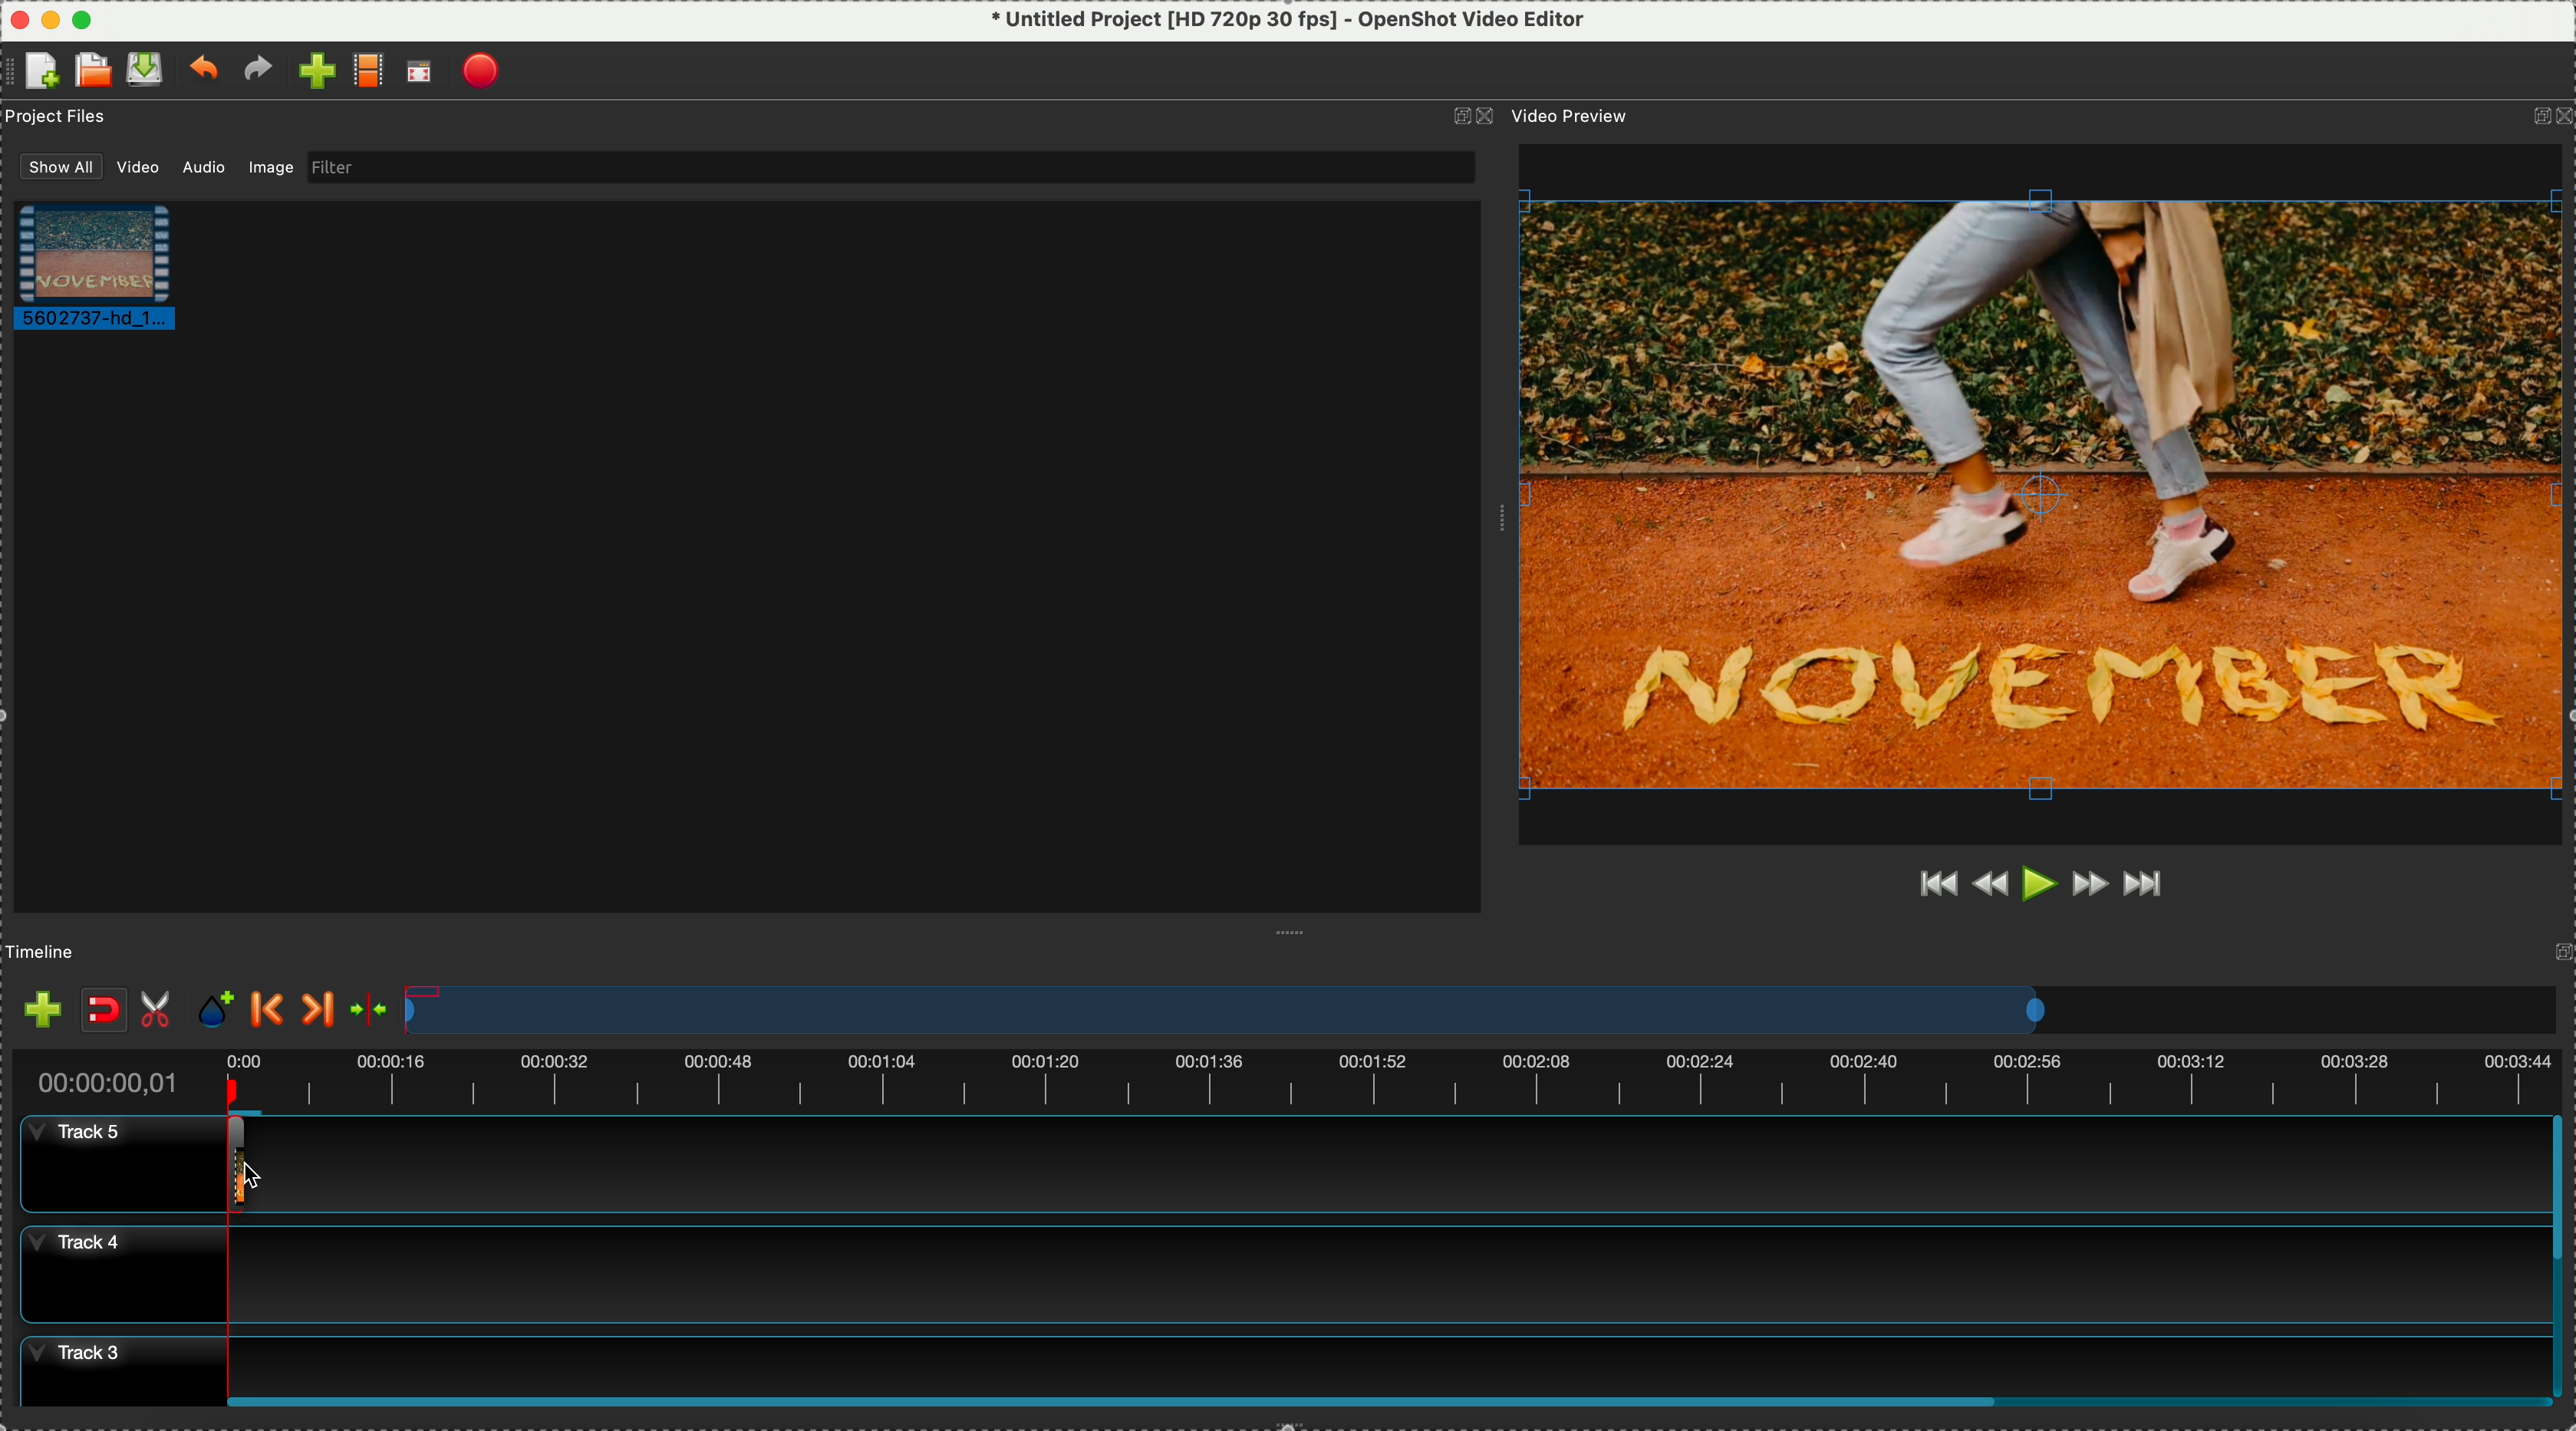 Image resolution: width=2576 pixels, height=1431 pixels. What do you see at coordinates (1389, 1402) in the screenshot?
I see `Horizontal scroll bar` at bounding box center [1389, 1402].